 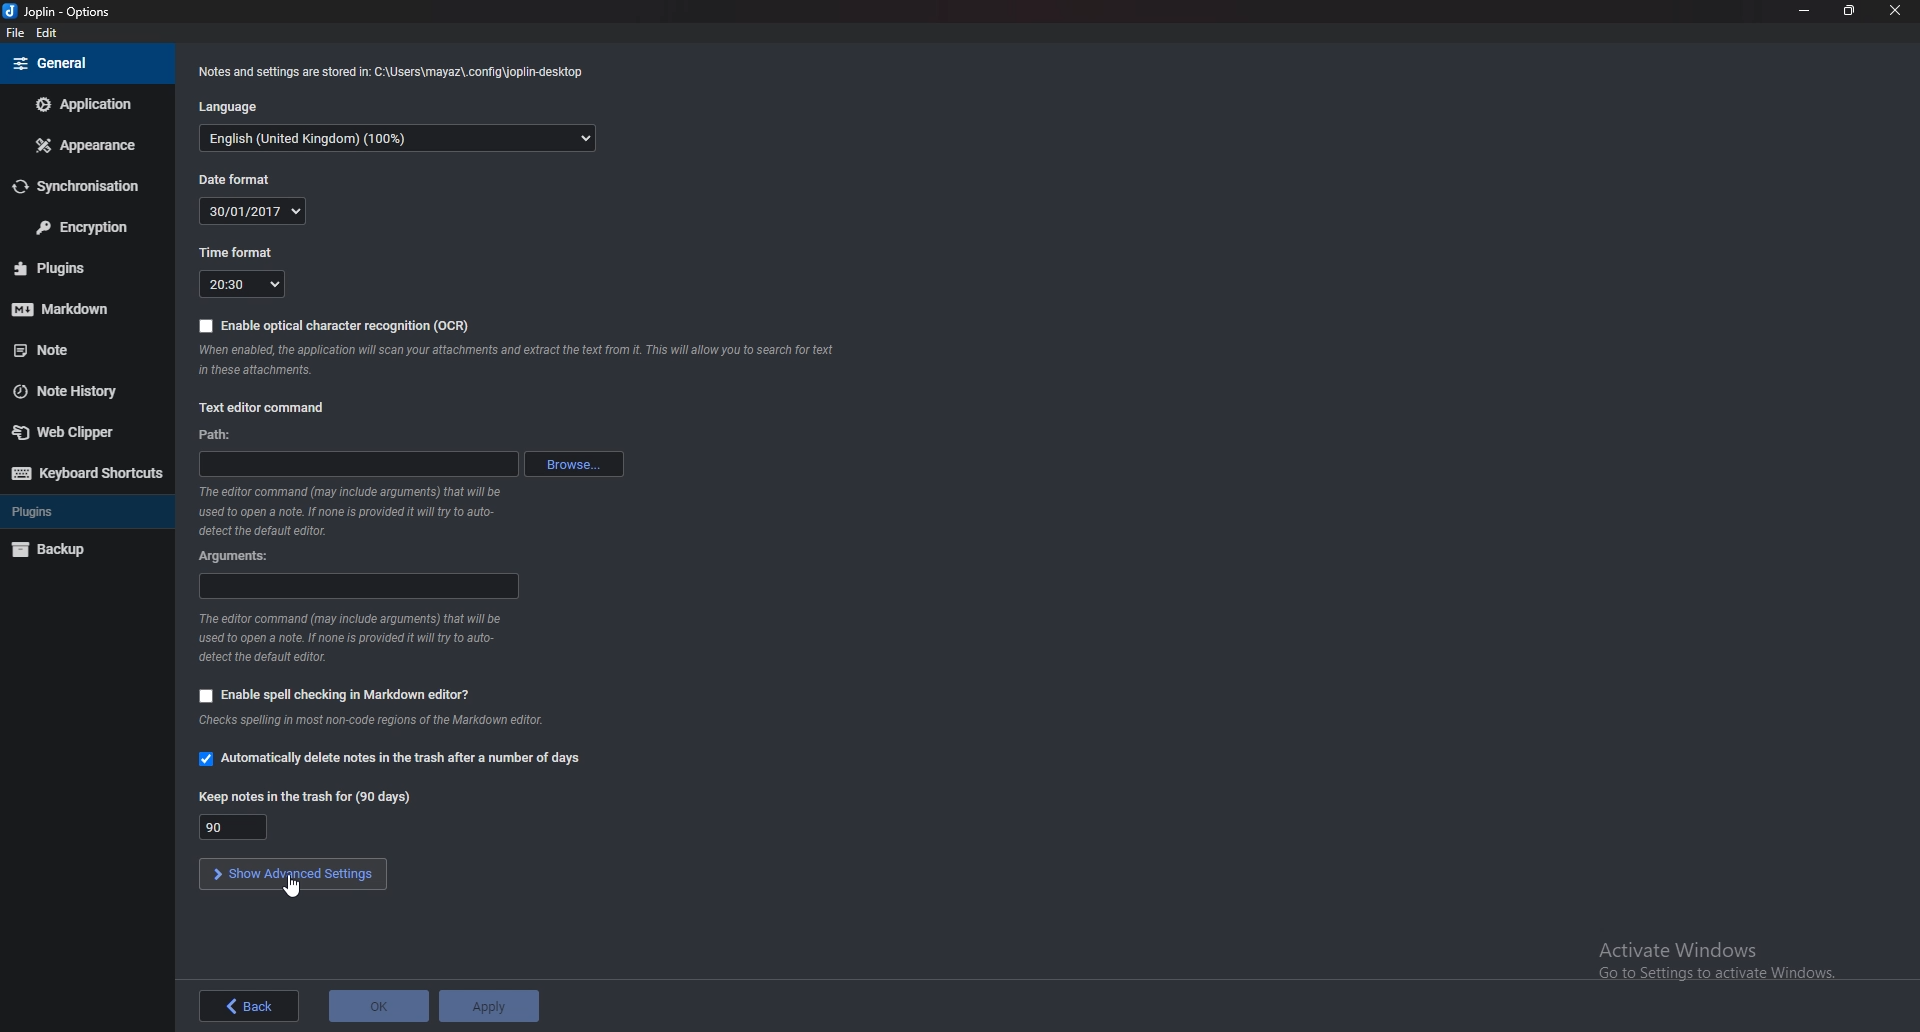 What do you see at coordinates (229, 108) in the screenshot?
I see `language` at bounding box center [229, 108].